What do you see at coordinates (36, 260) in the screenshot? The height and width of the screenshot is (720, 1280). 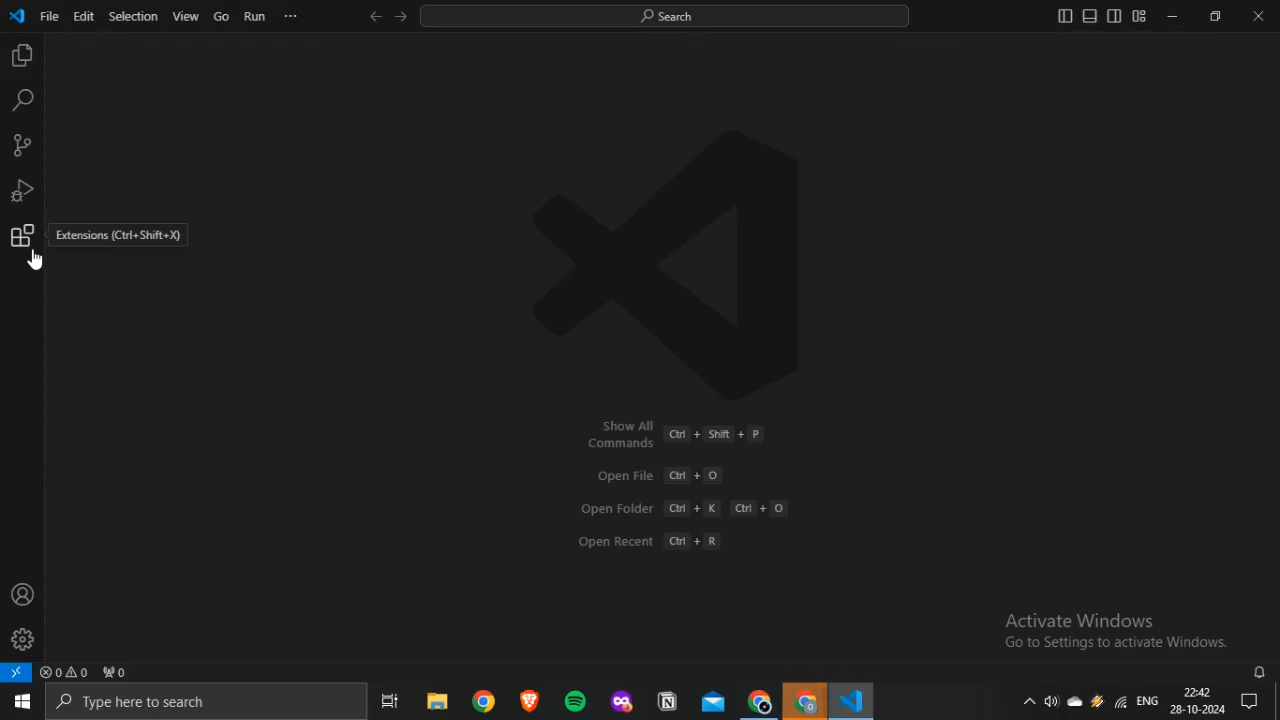 I see `cursor` at bounding box center [36, 260].